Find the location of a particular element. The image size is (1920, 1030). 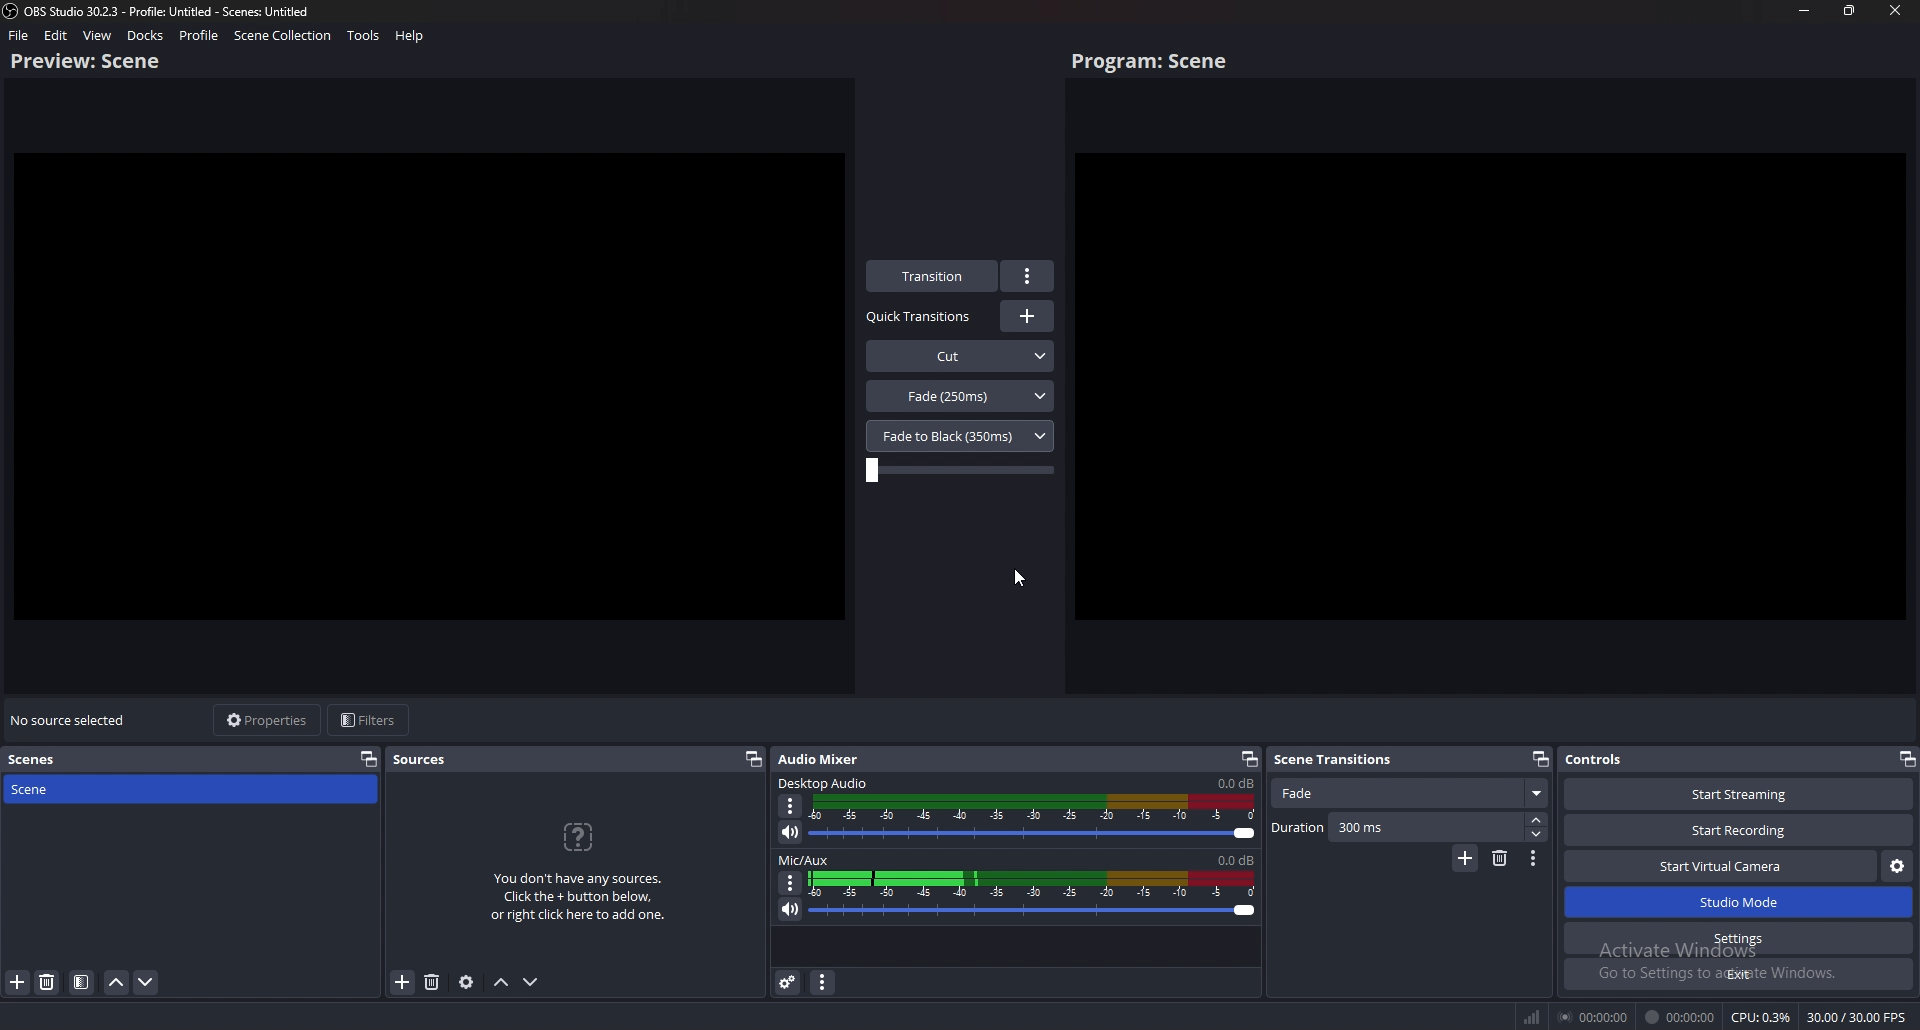

delete source is located at coordinates (47, 983).